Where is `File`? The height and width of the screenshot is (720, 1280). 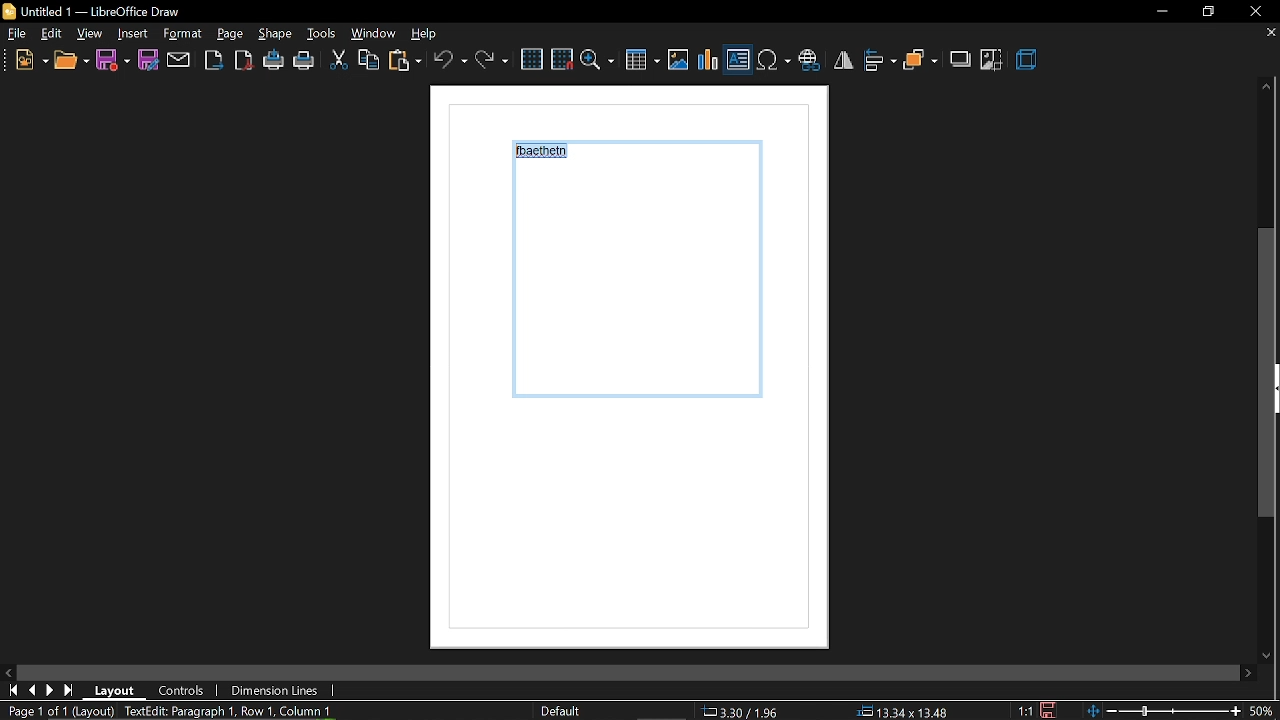
File is located at coordinates (17, 33).